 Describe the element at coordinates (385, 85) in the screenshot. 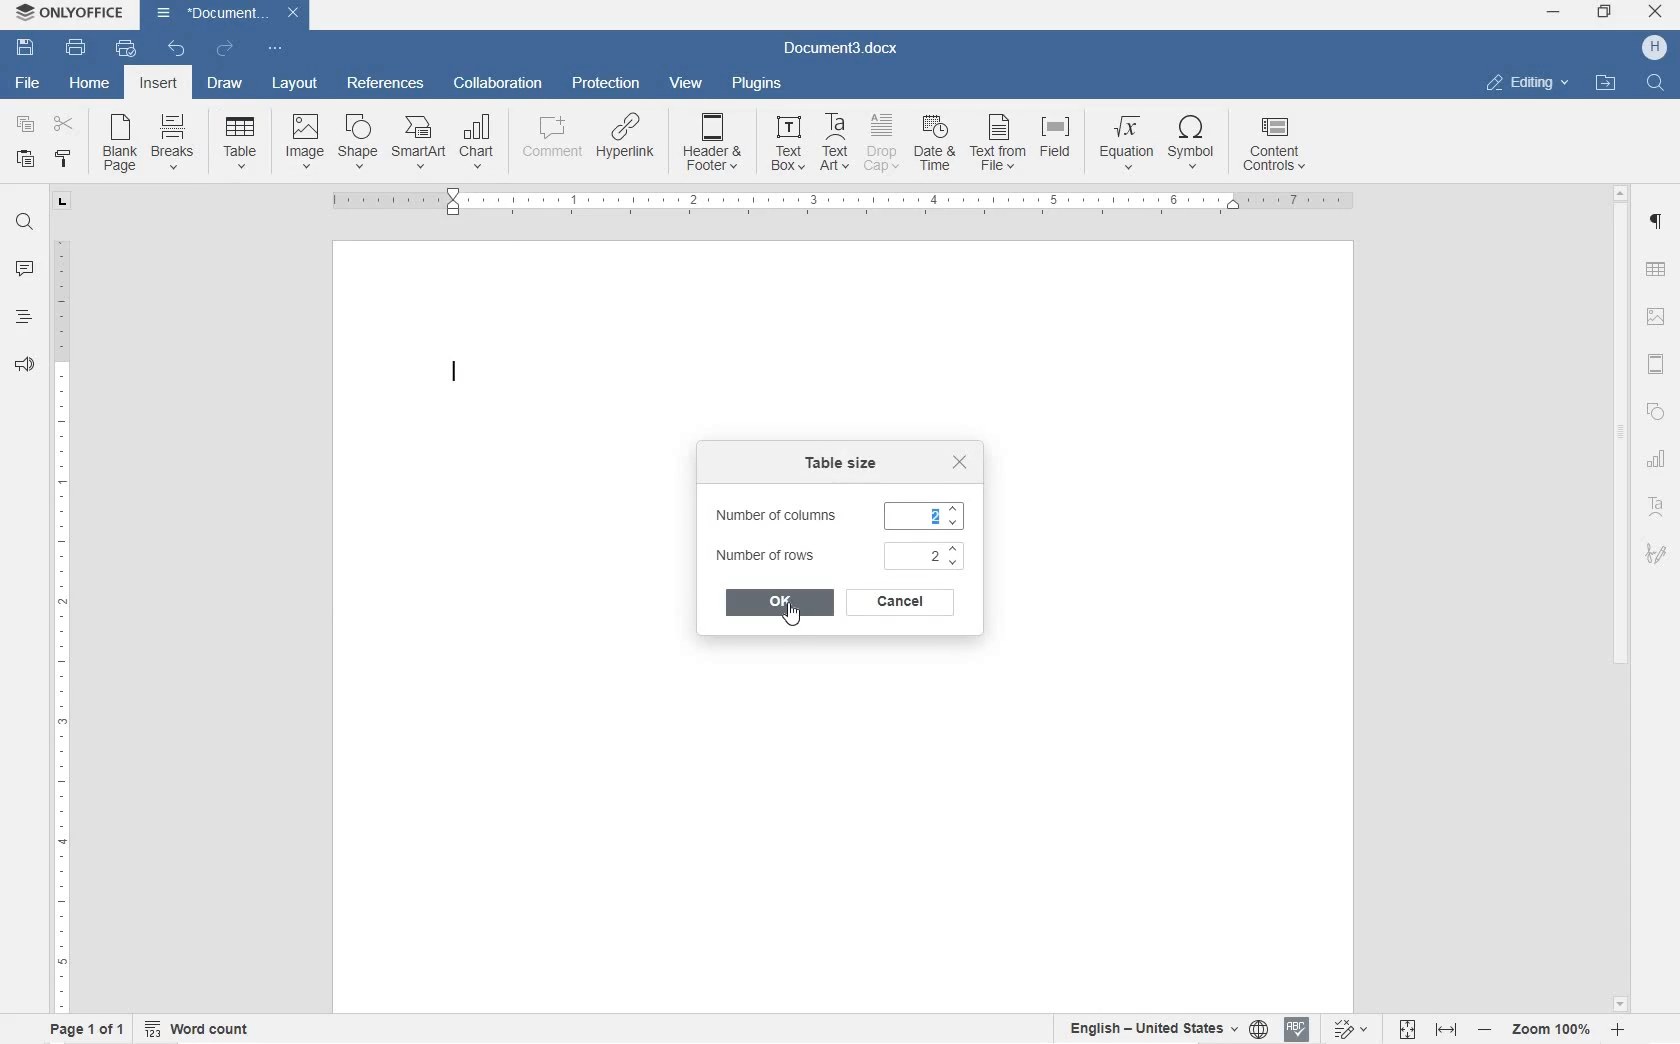

I see `REFERENCES` at that location.